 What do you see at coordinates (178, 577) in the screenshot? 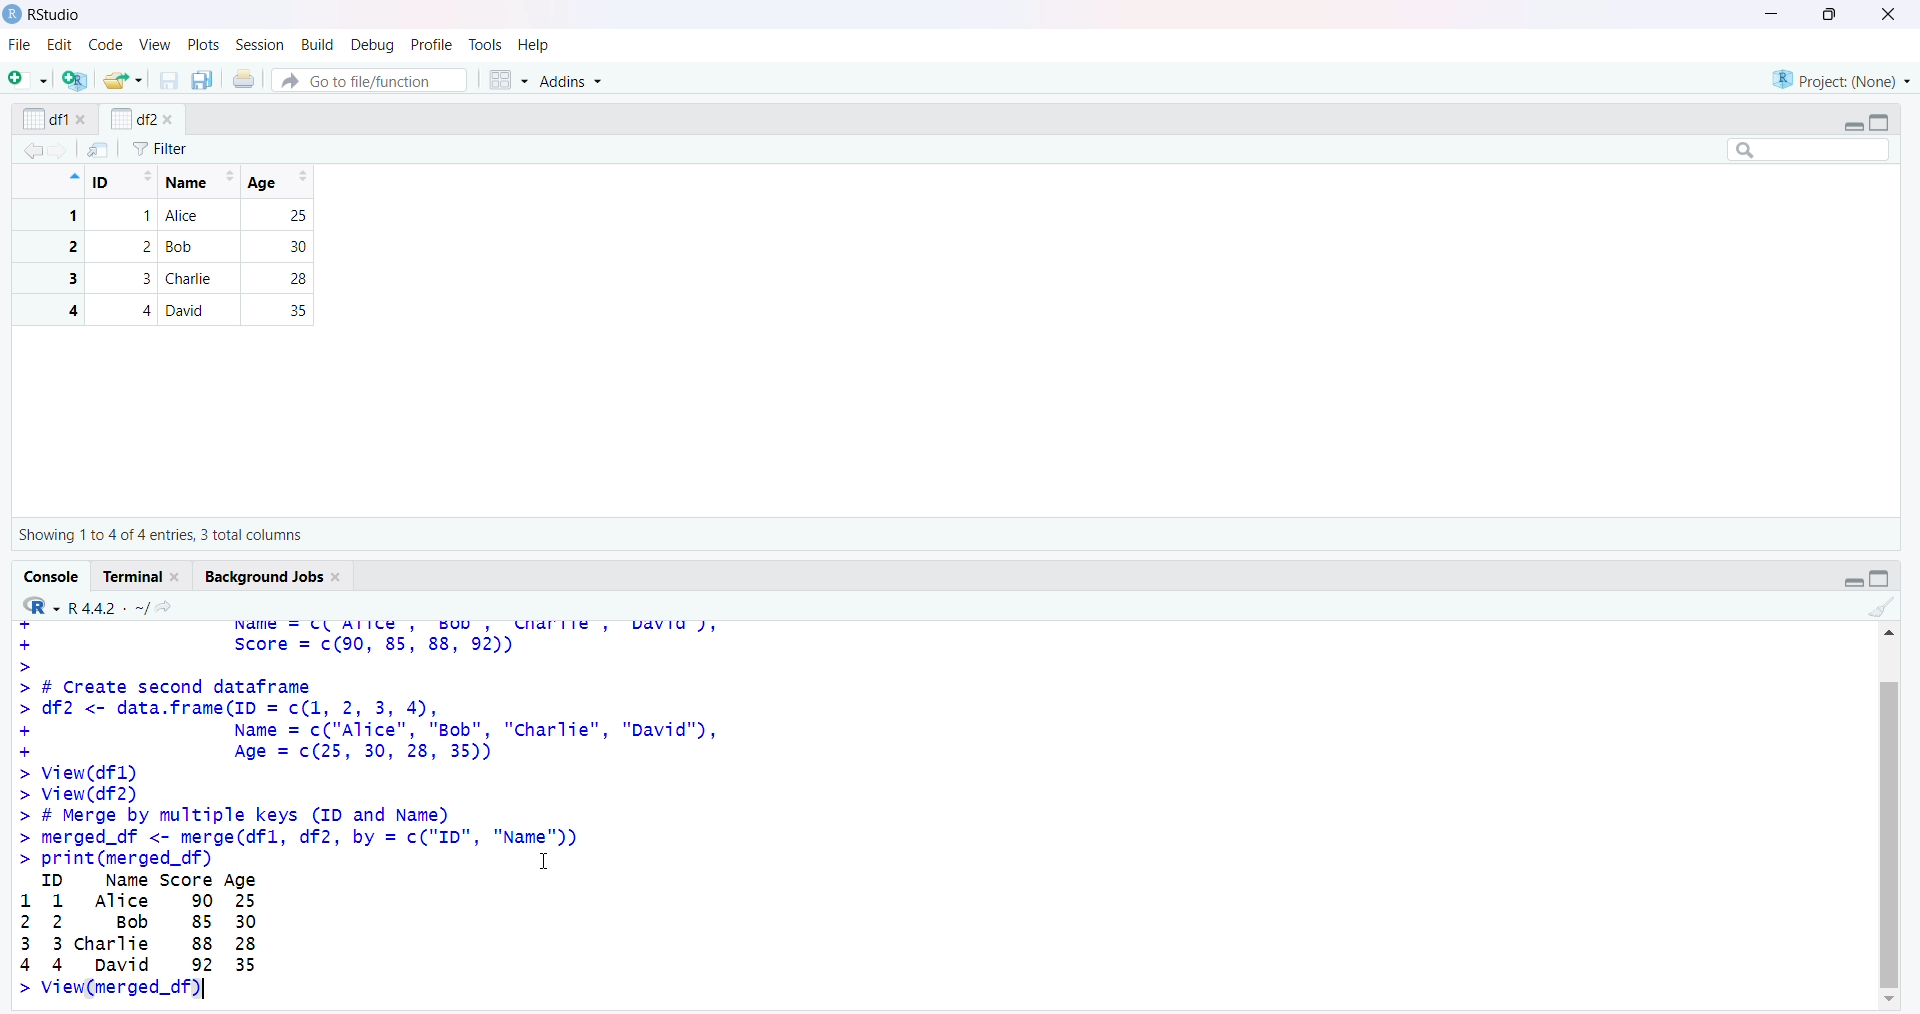
I see `close` at bounding box center [178, 577].